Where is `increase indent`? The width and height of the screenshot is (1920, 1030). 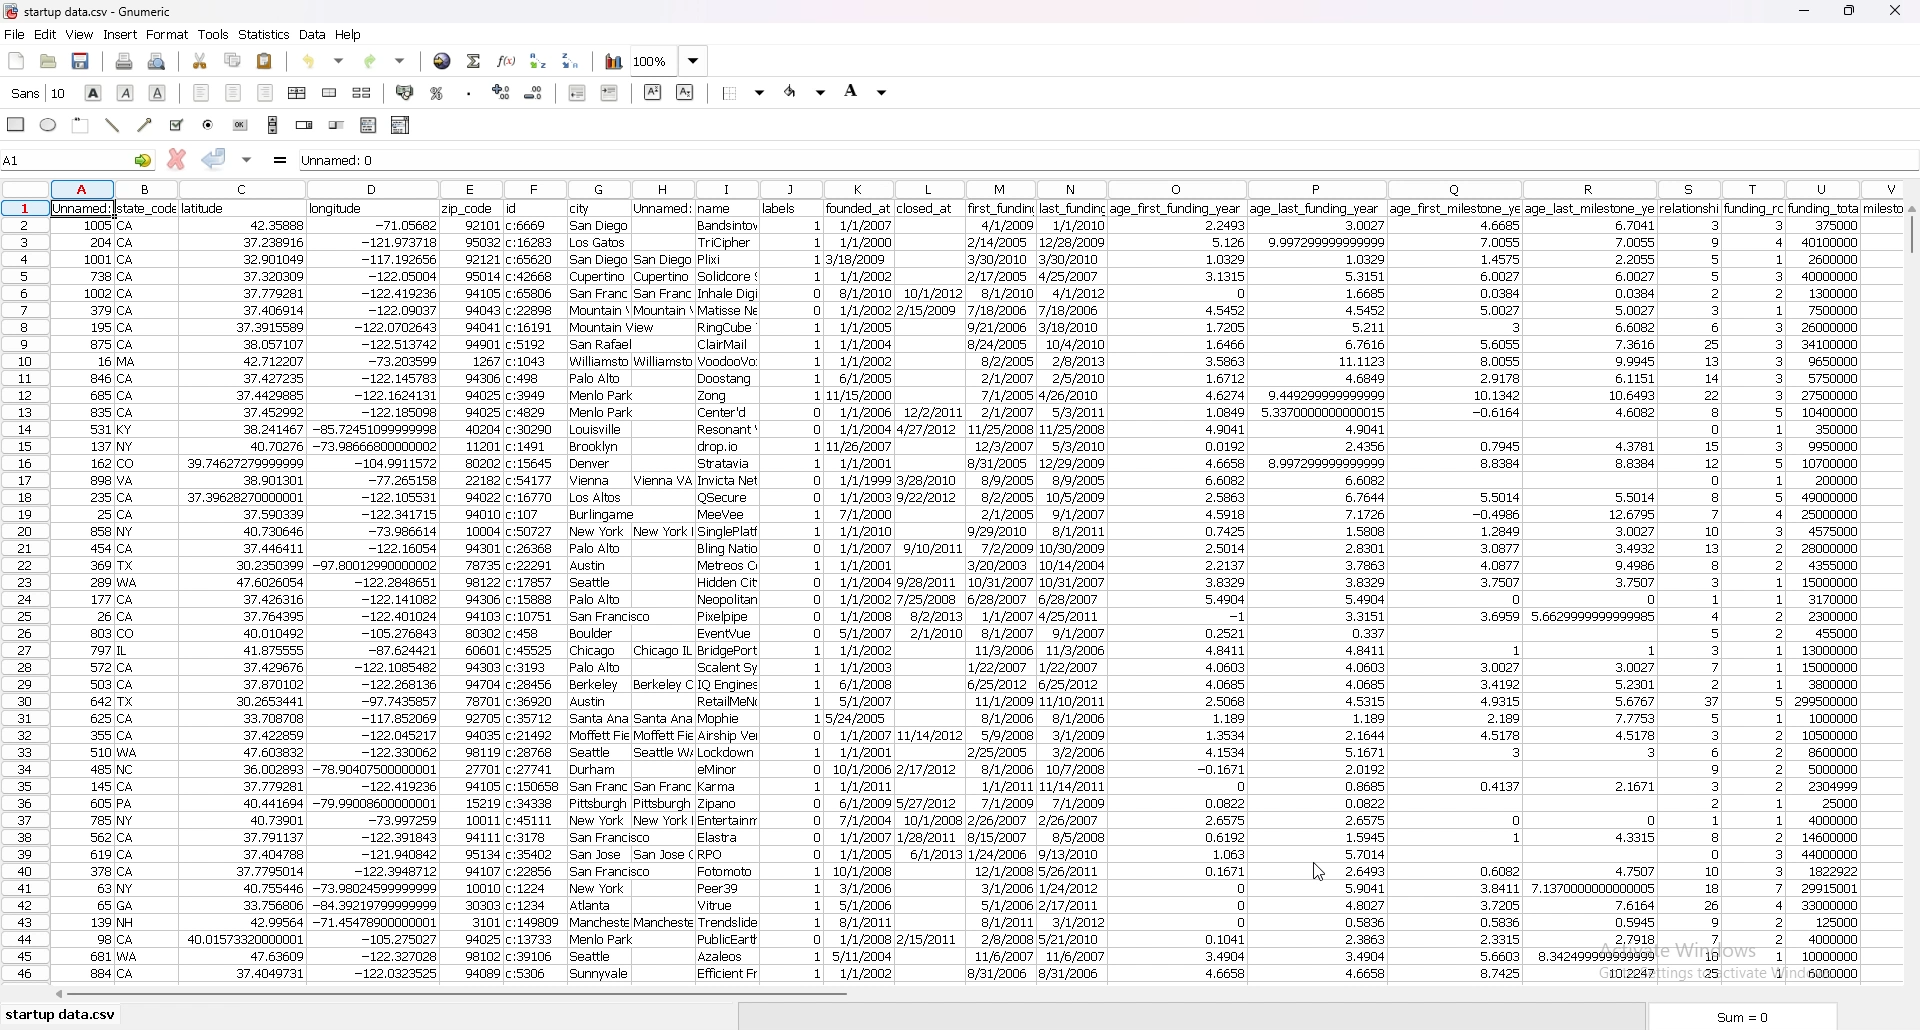
increase indent is located at coordinates (610, 92).